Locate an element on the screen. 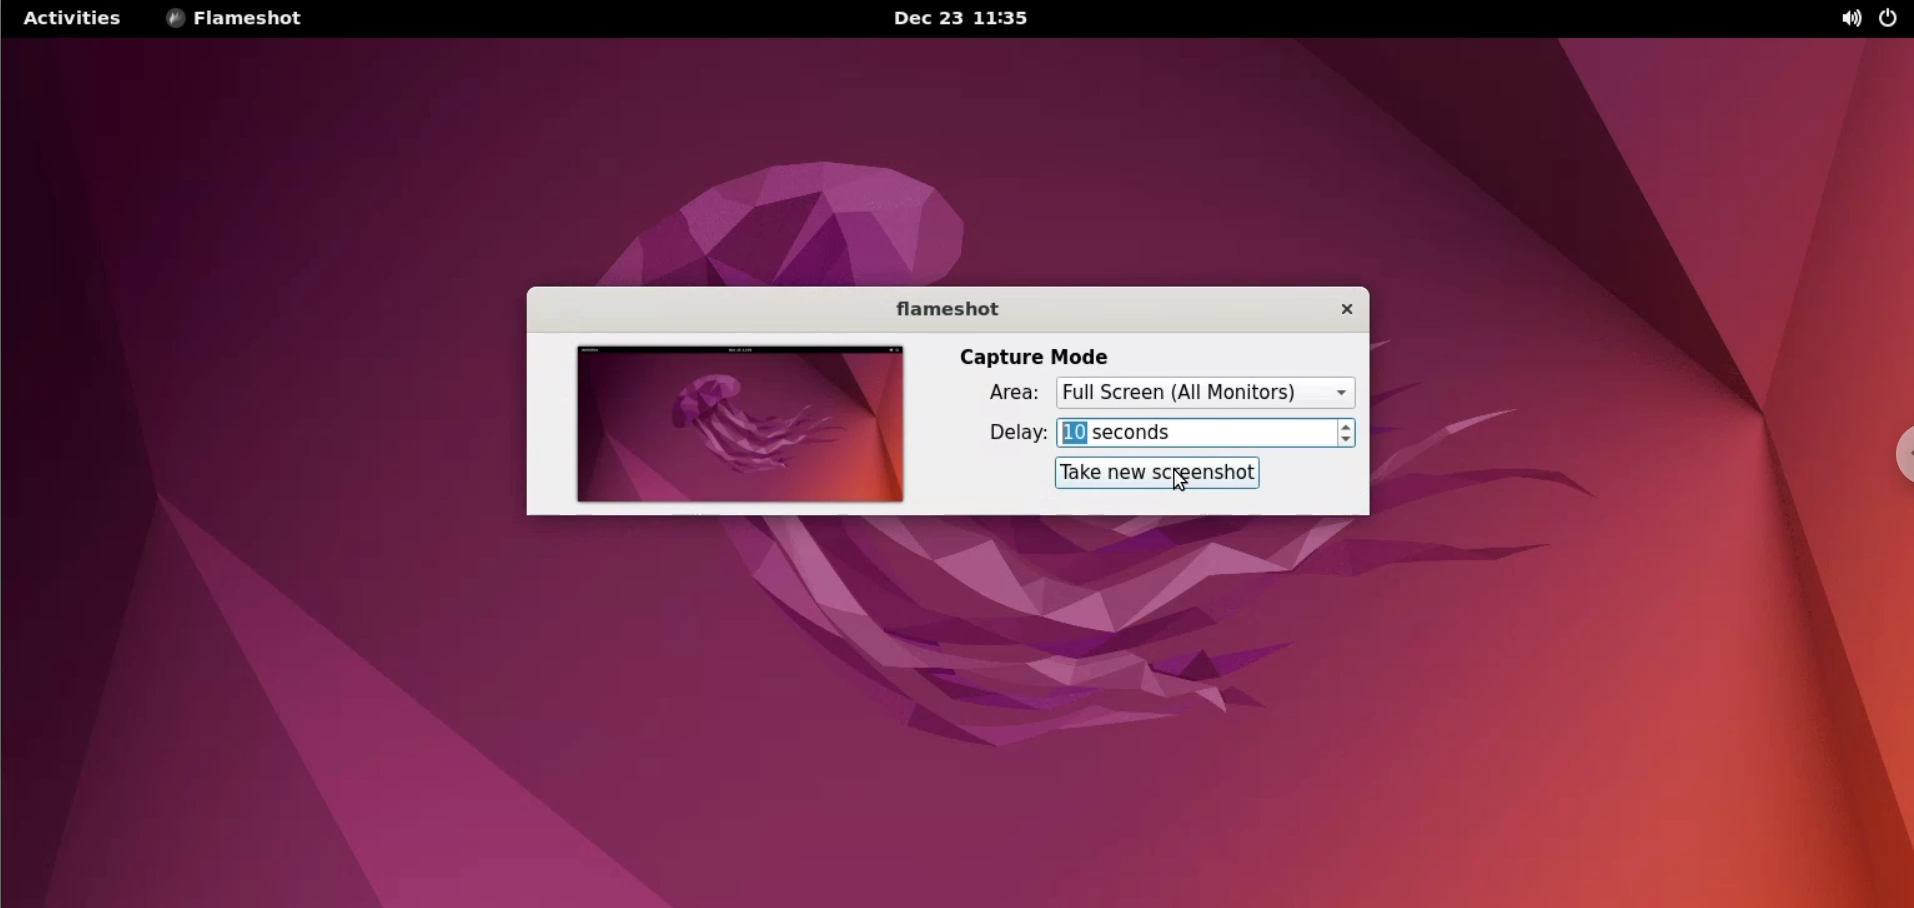  capture mode is located at coordinates (1023, 357).